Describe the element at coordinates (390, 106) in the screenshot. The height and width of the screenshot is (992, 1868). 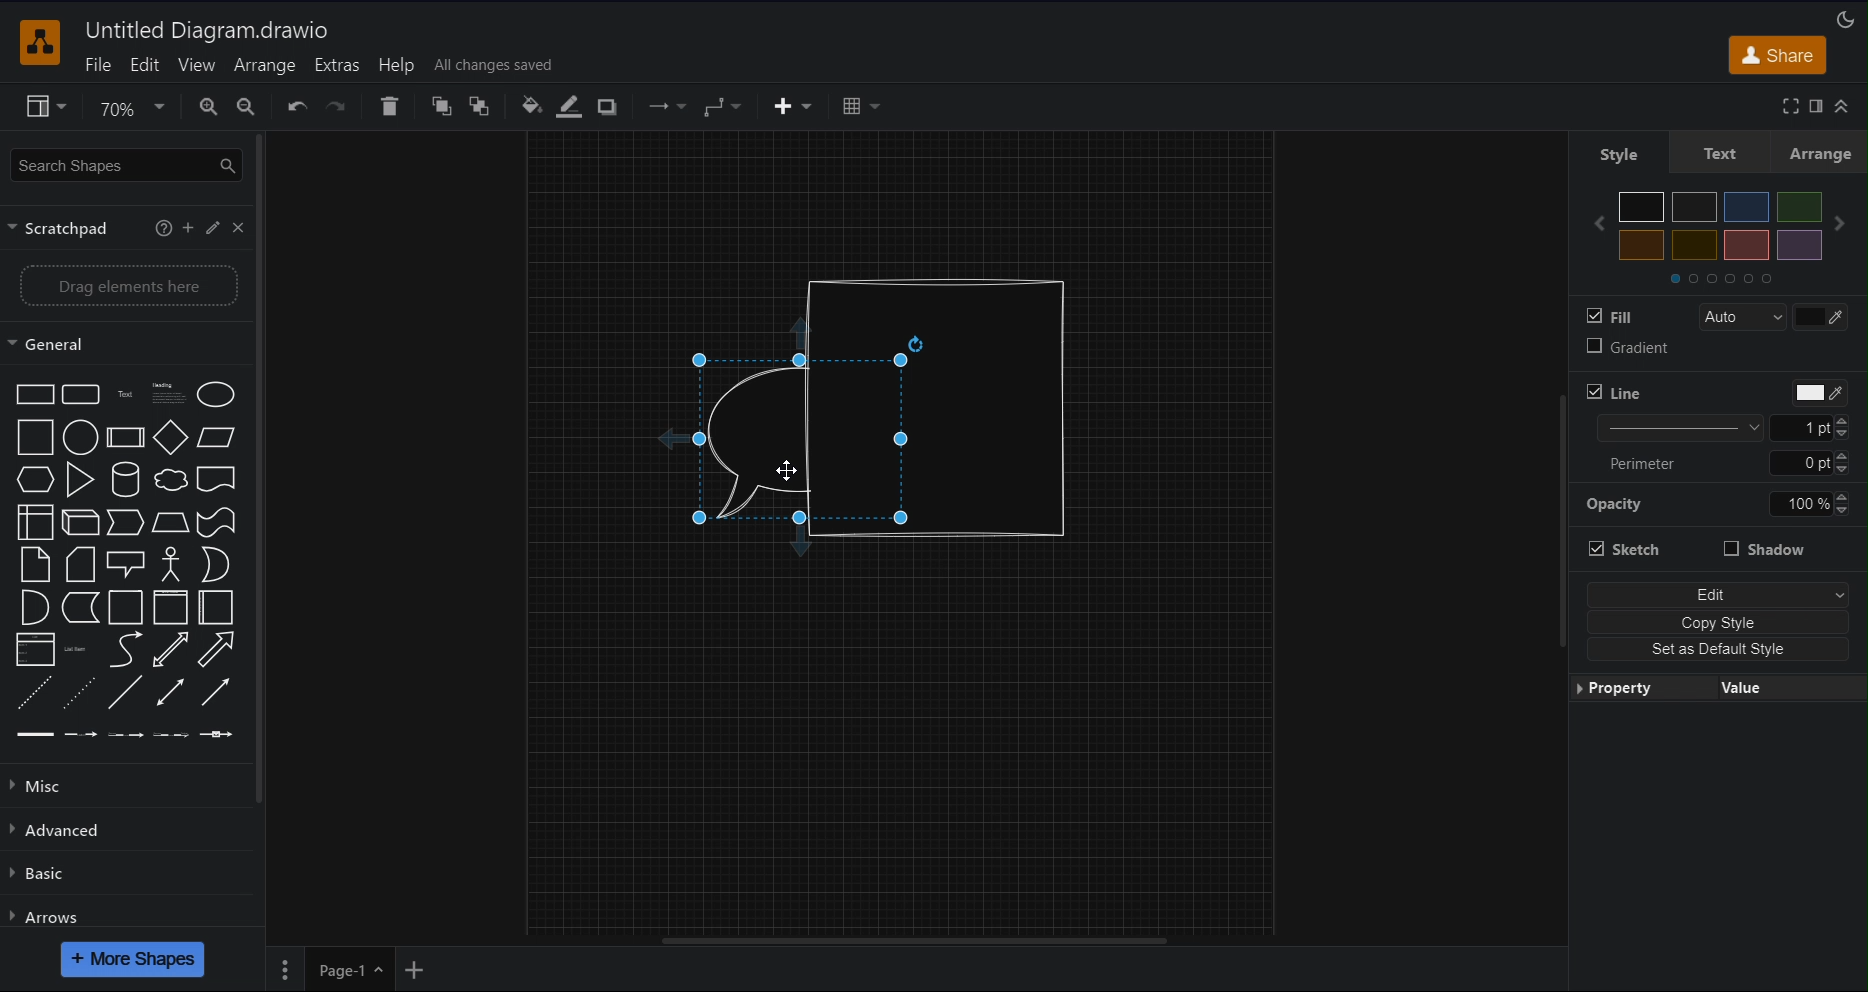
I see `Delete` at that location.